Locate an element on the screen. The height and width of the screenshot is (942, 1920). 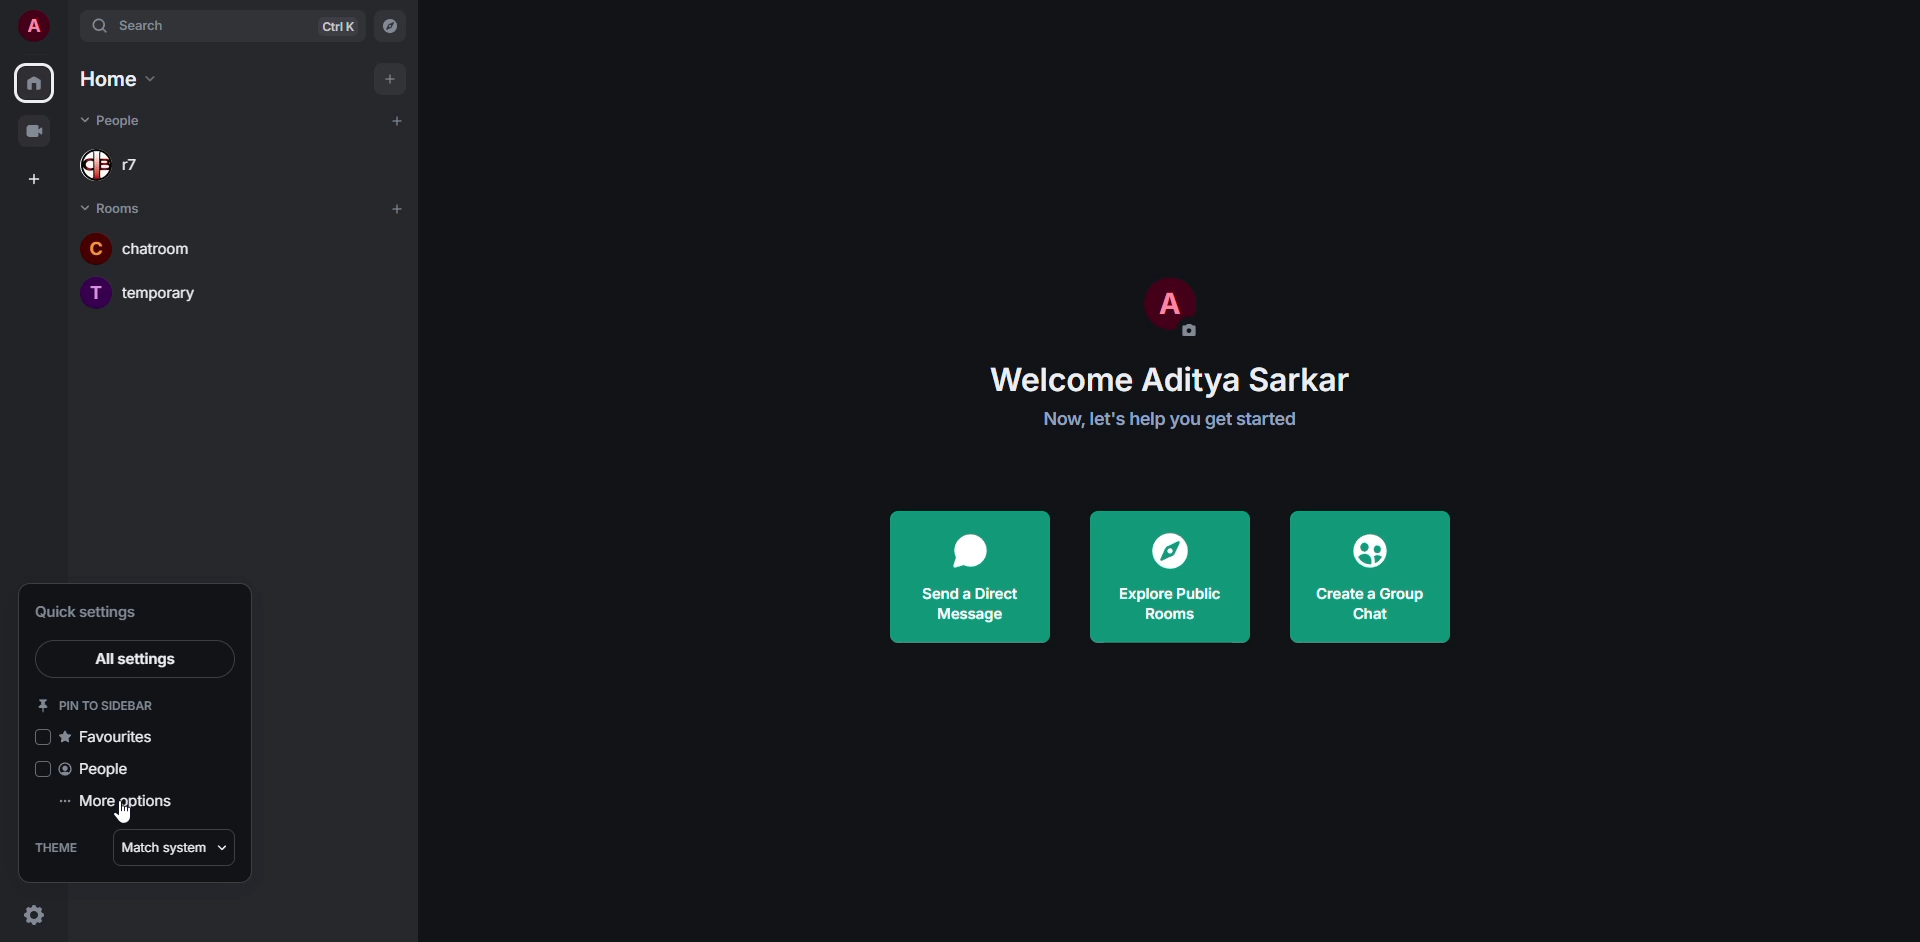
theme is located at coordinates (62, 847).